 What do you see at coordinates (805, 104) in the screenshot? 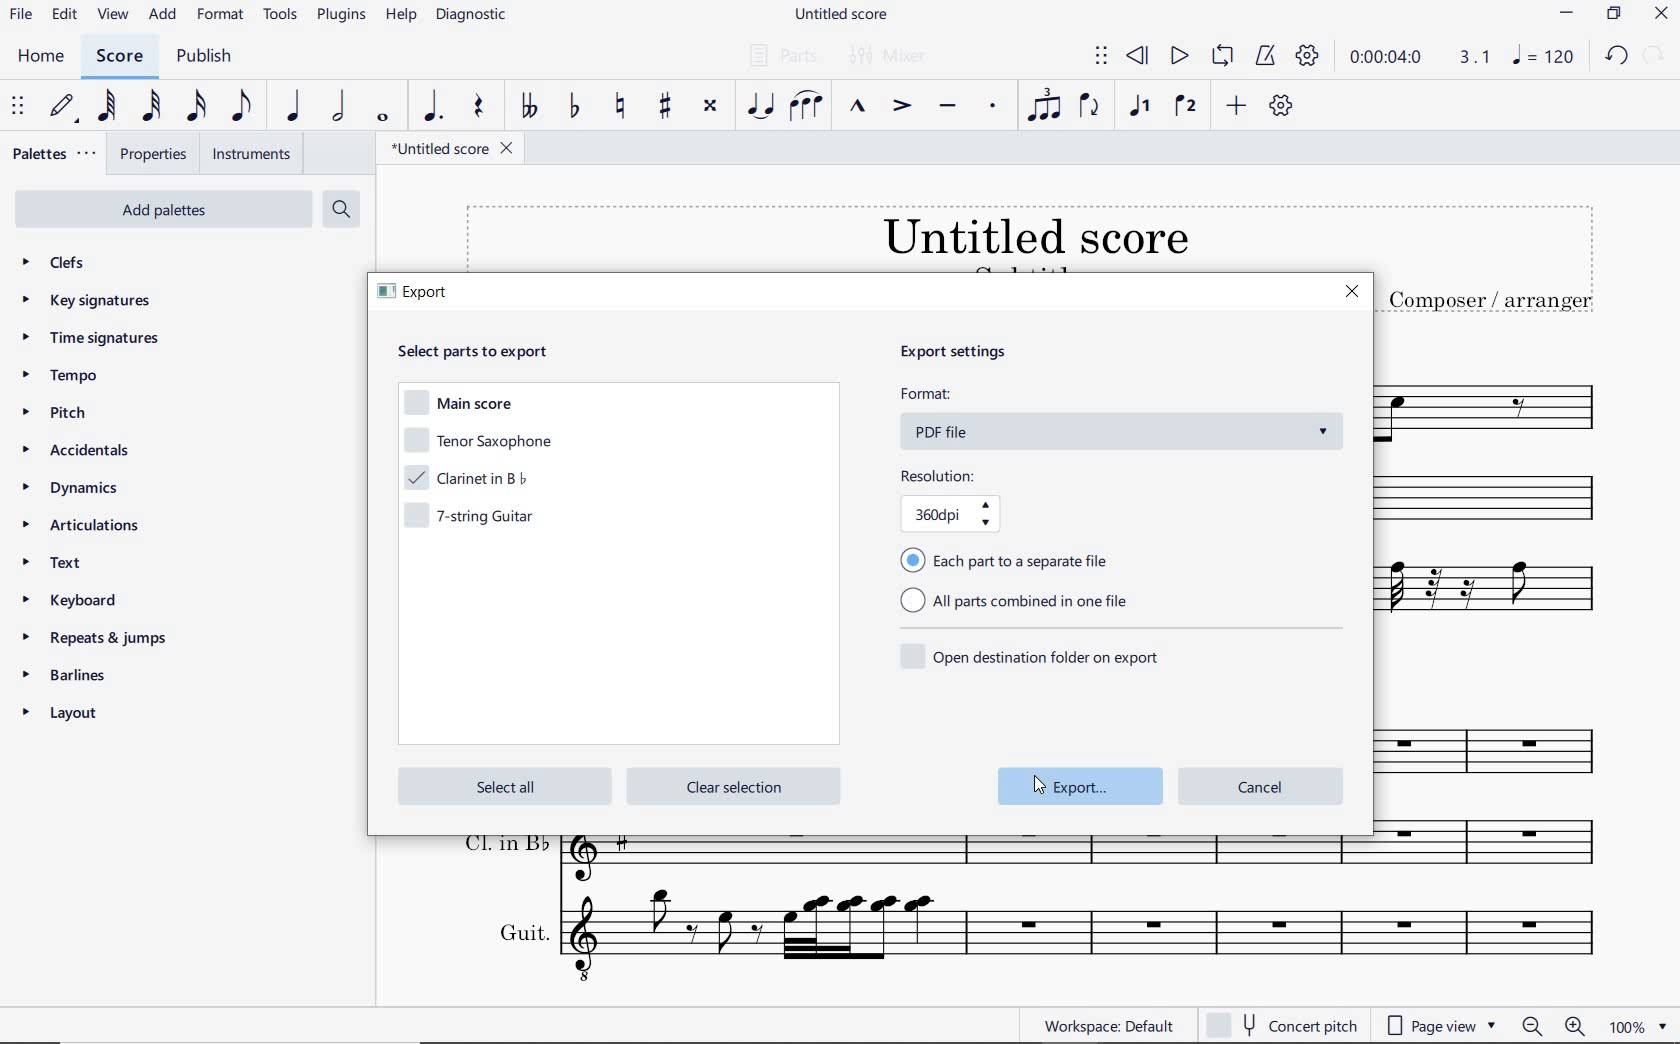
I see `SLUR` at bounding box center [805, 104].